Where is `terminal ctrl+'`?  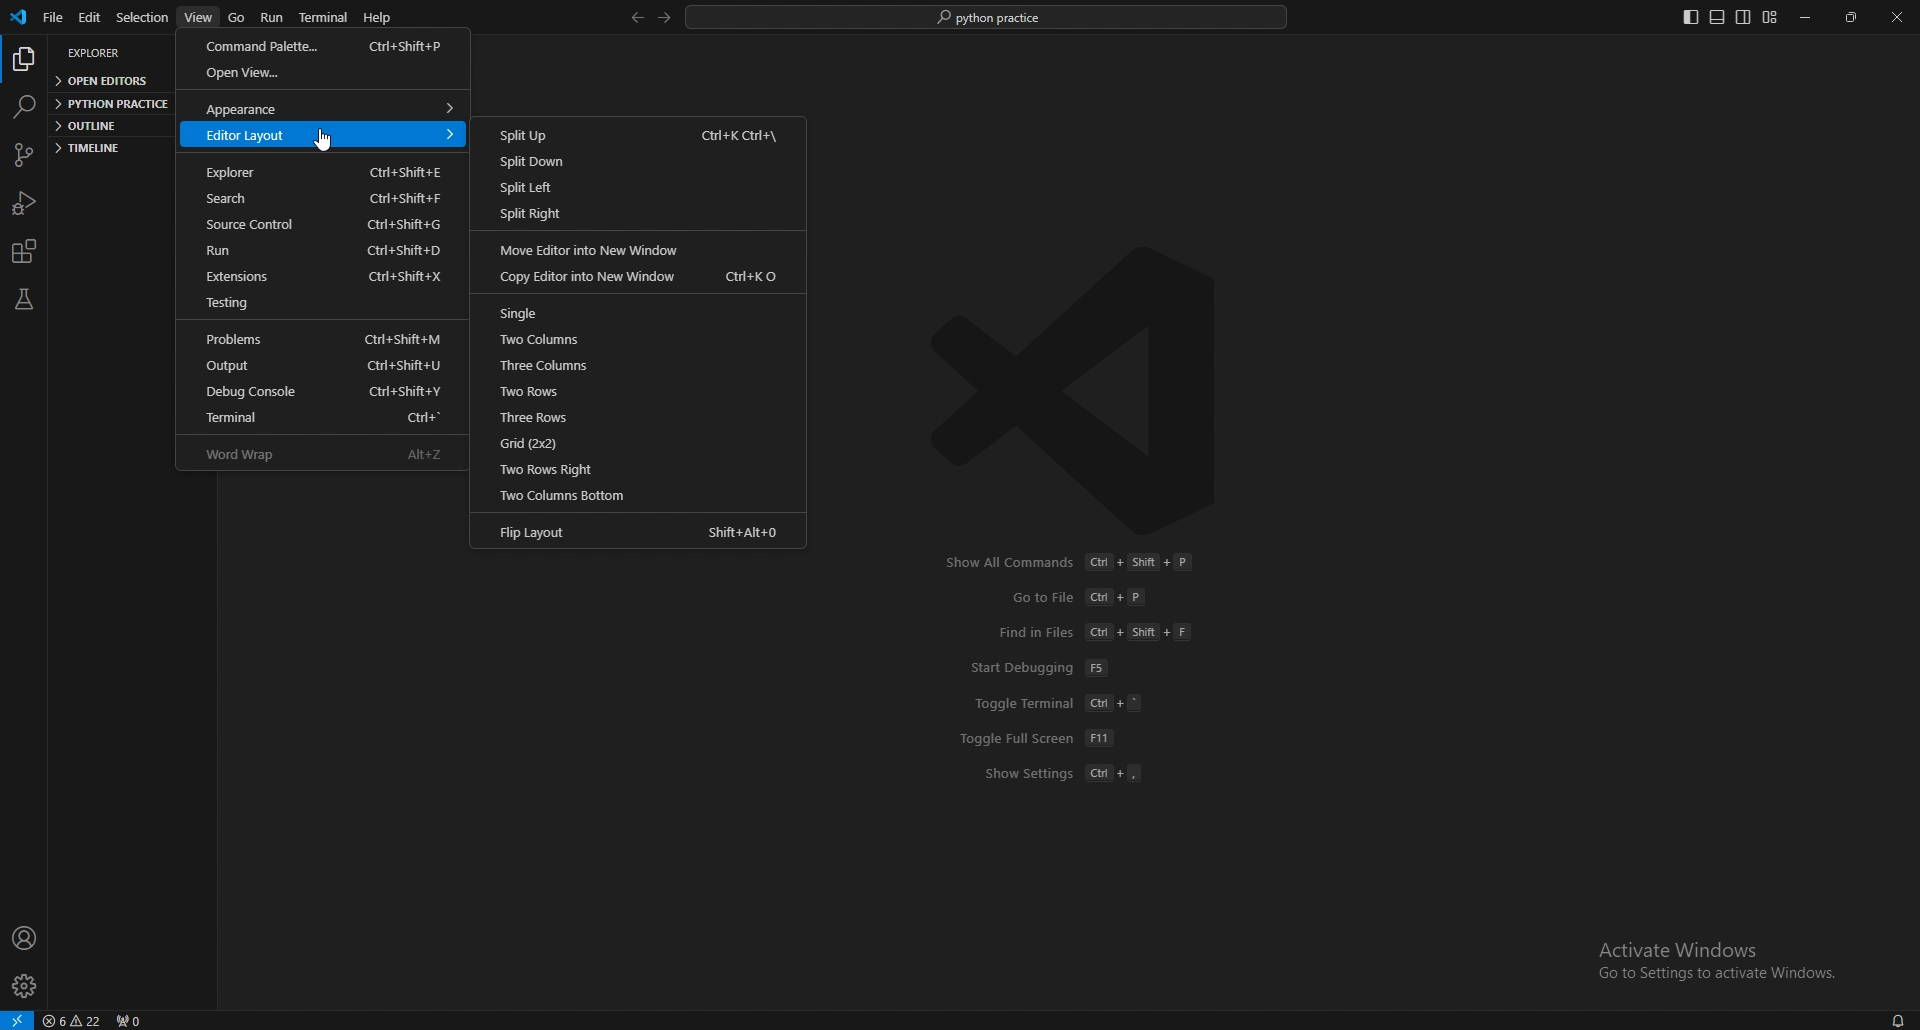
terminal ctrl+' is located at coordinates (320, 417).